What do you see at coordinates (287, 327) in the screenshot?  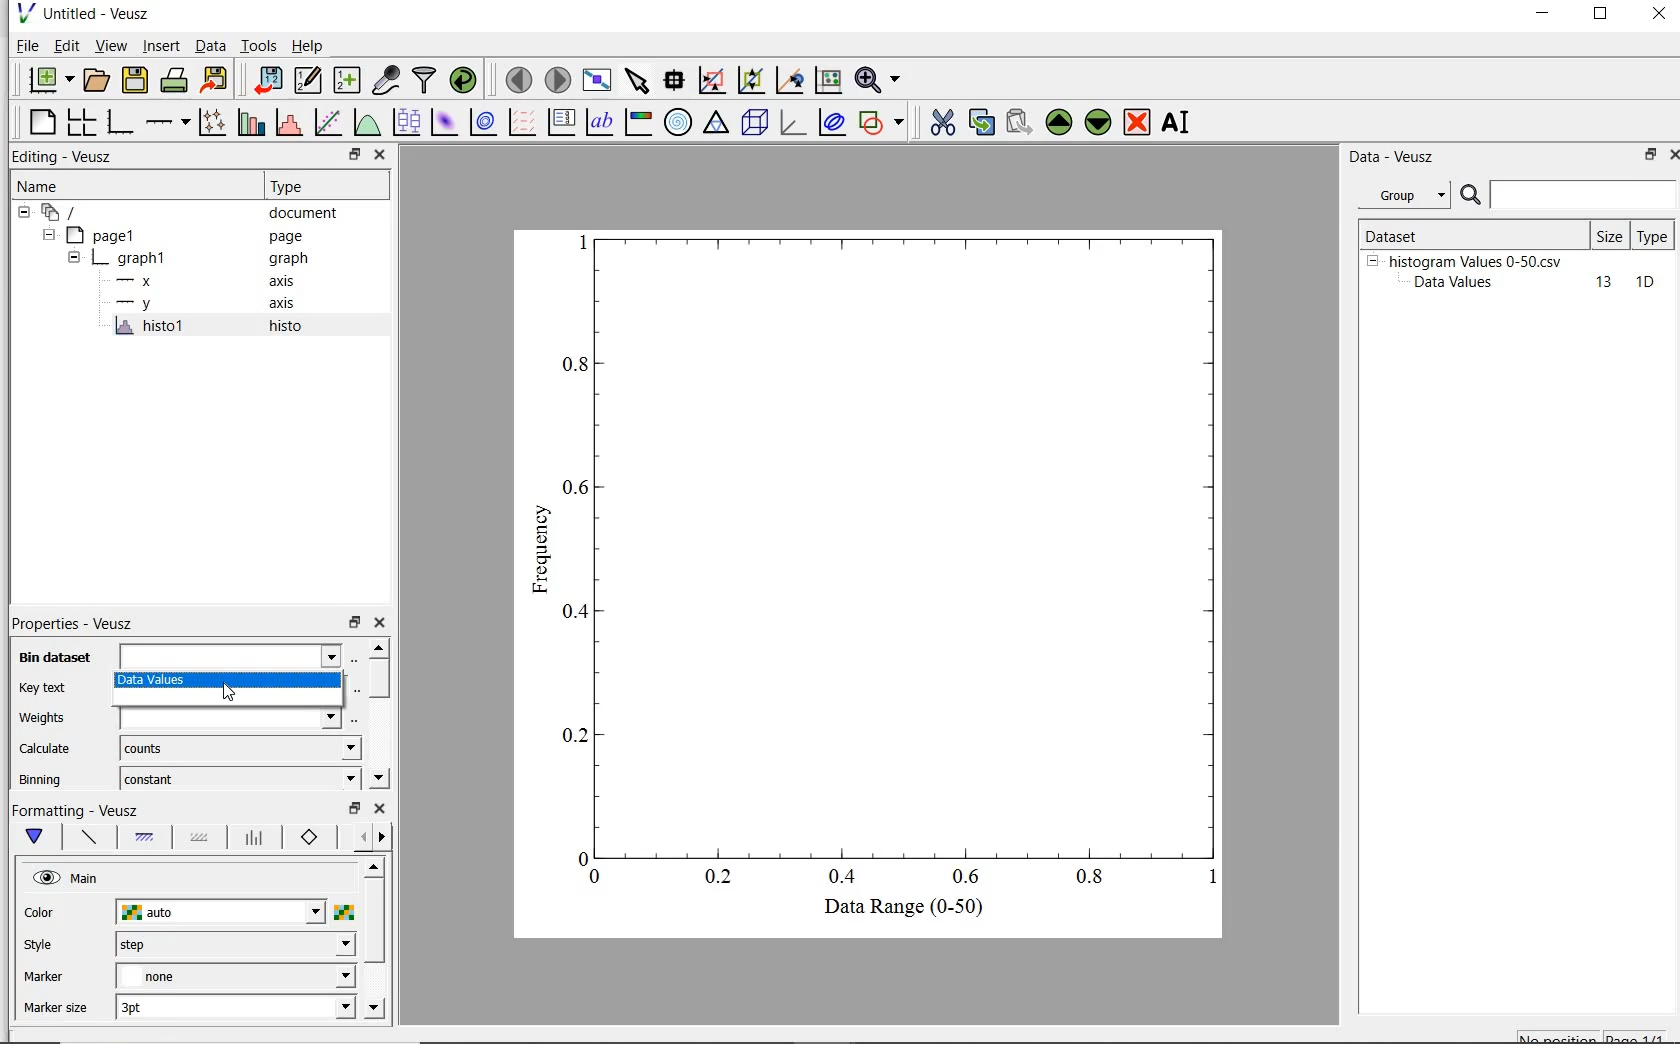 I see `histo` at bounding box center [287, 327].